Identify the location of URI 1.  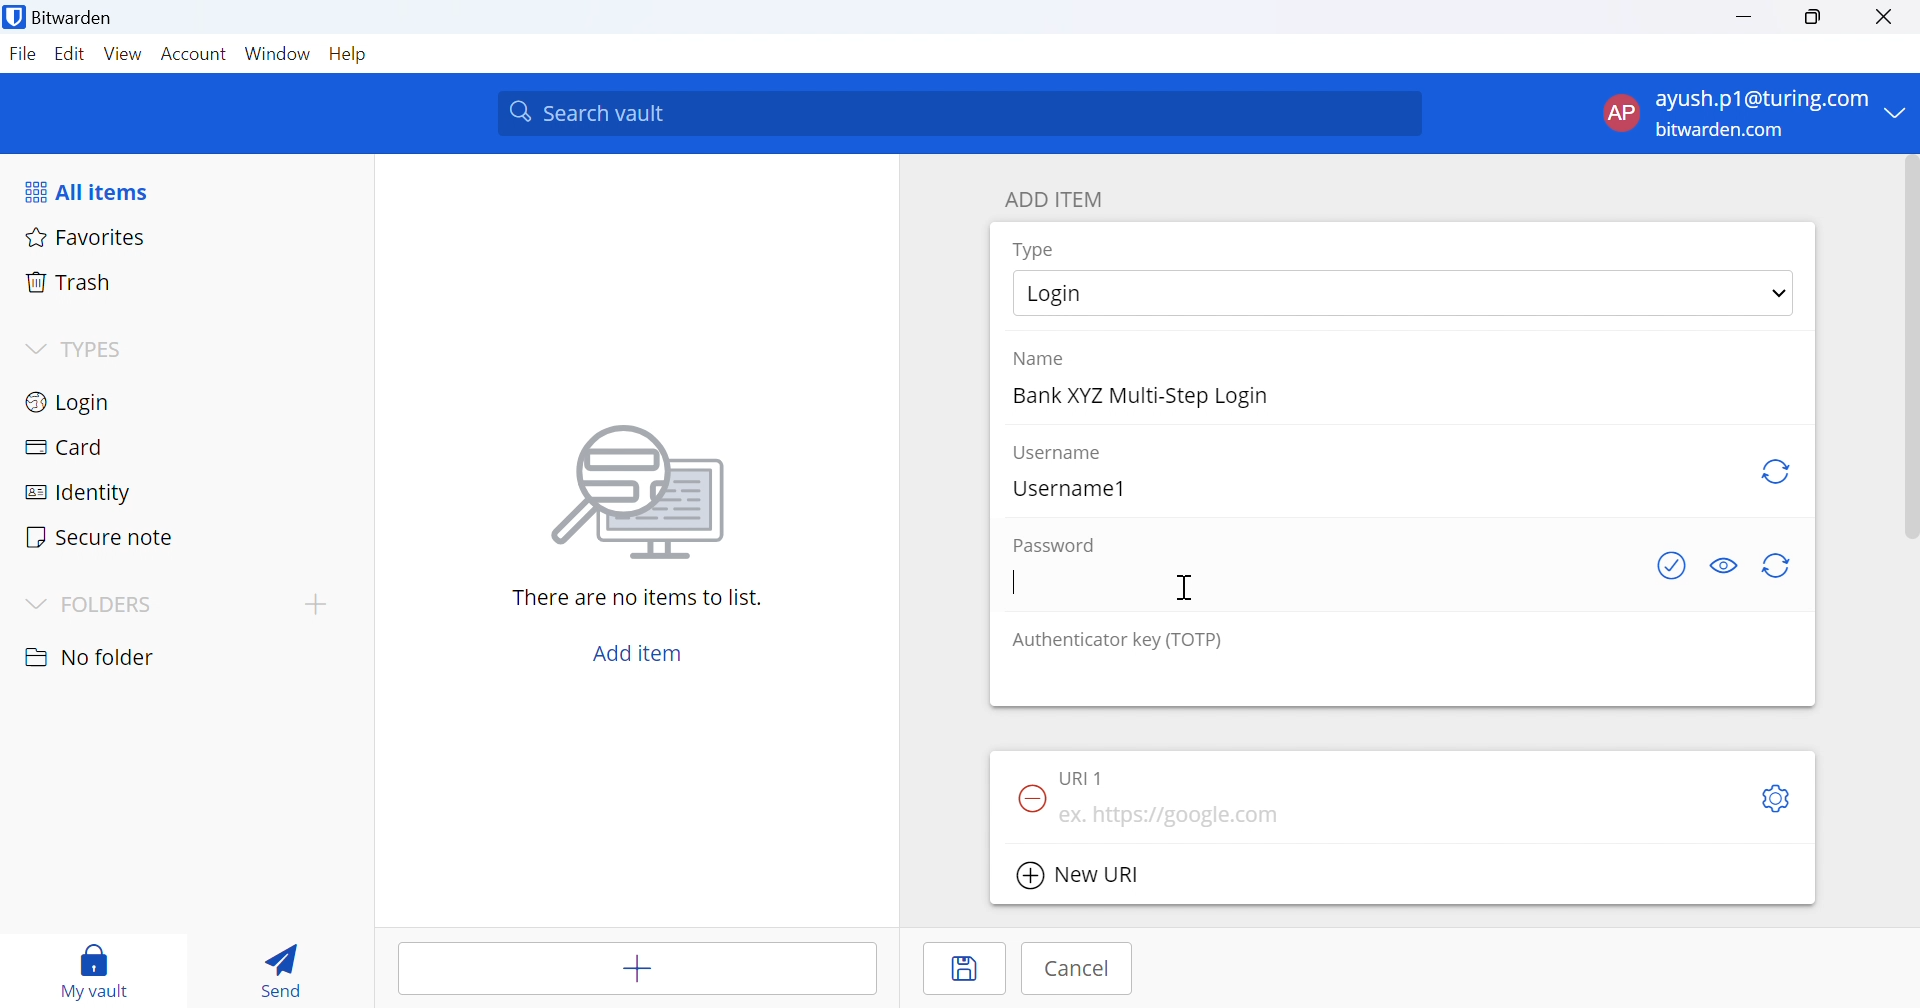
(1085, 774).